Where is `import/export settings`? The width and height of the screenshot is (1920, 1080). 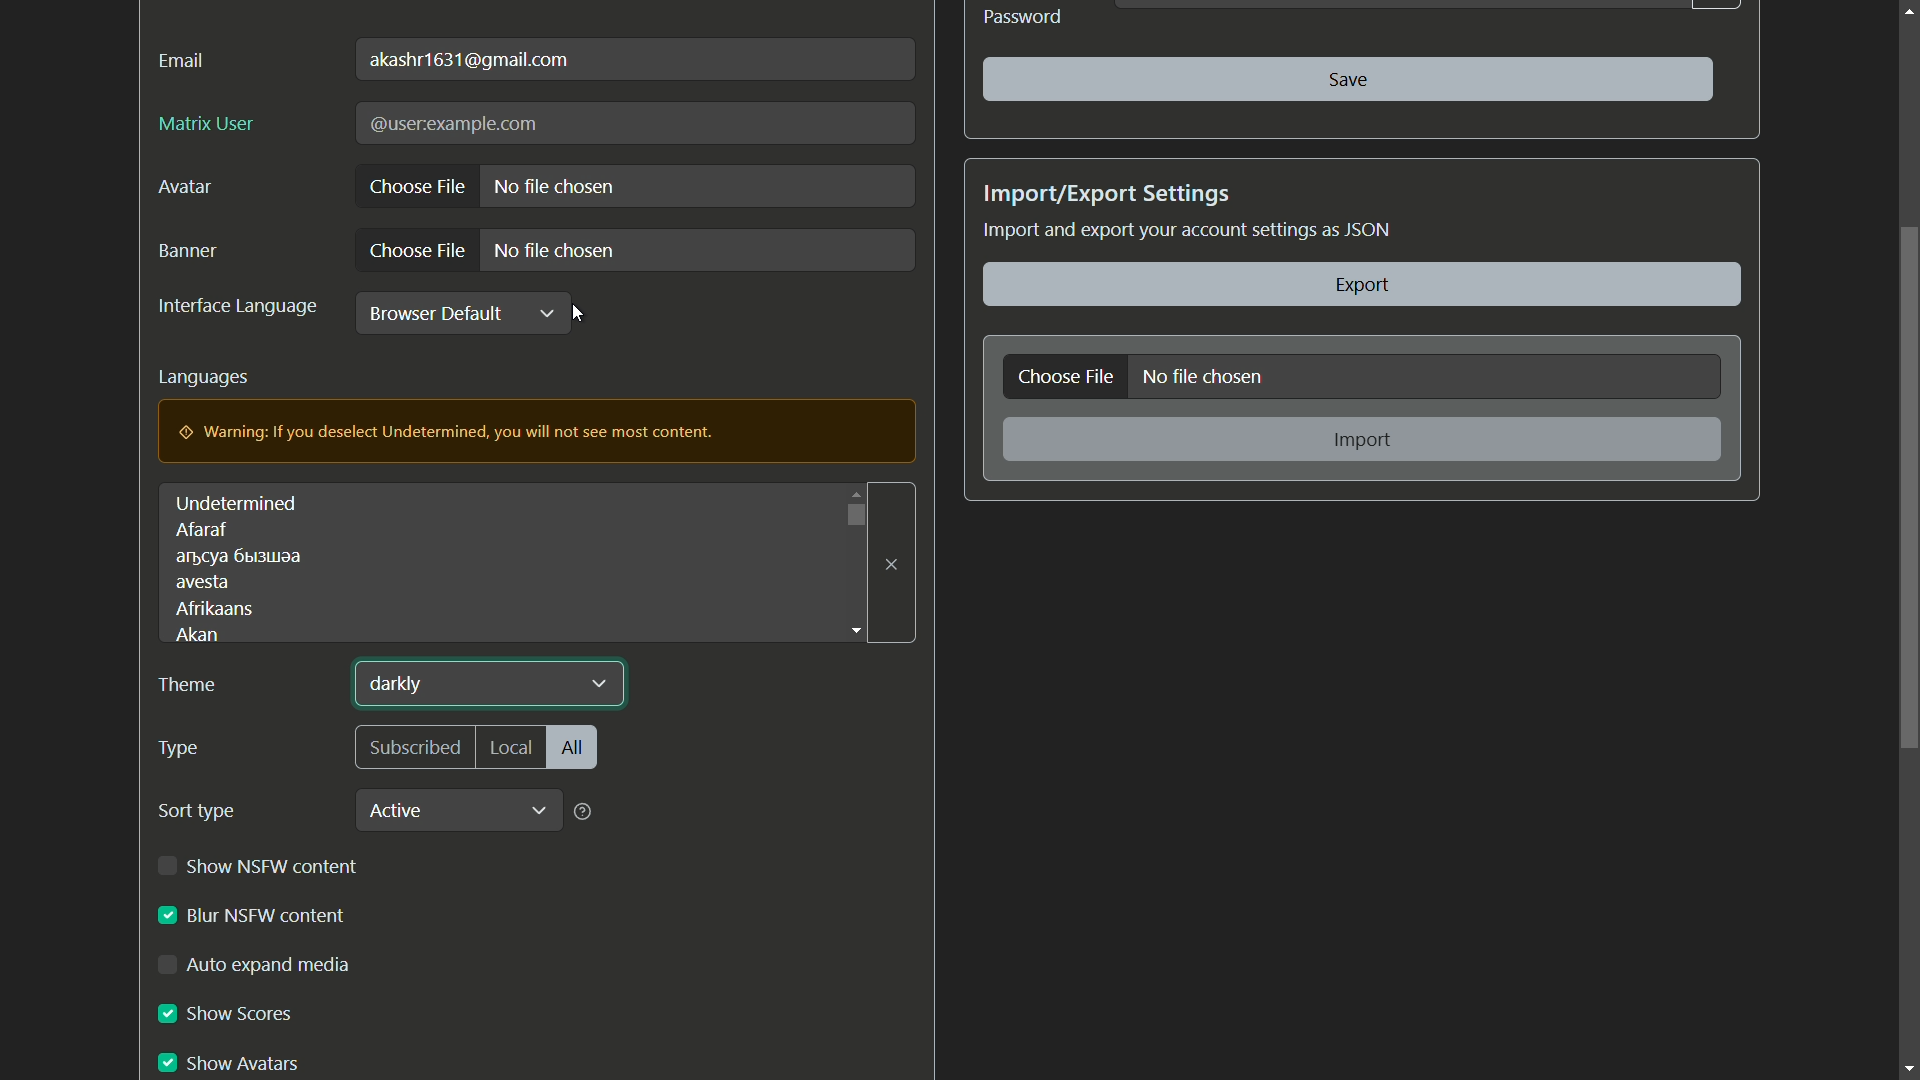
import/export settings is located at coordinates (1106, 193).